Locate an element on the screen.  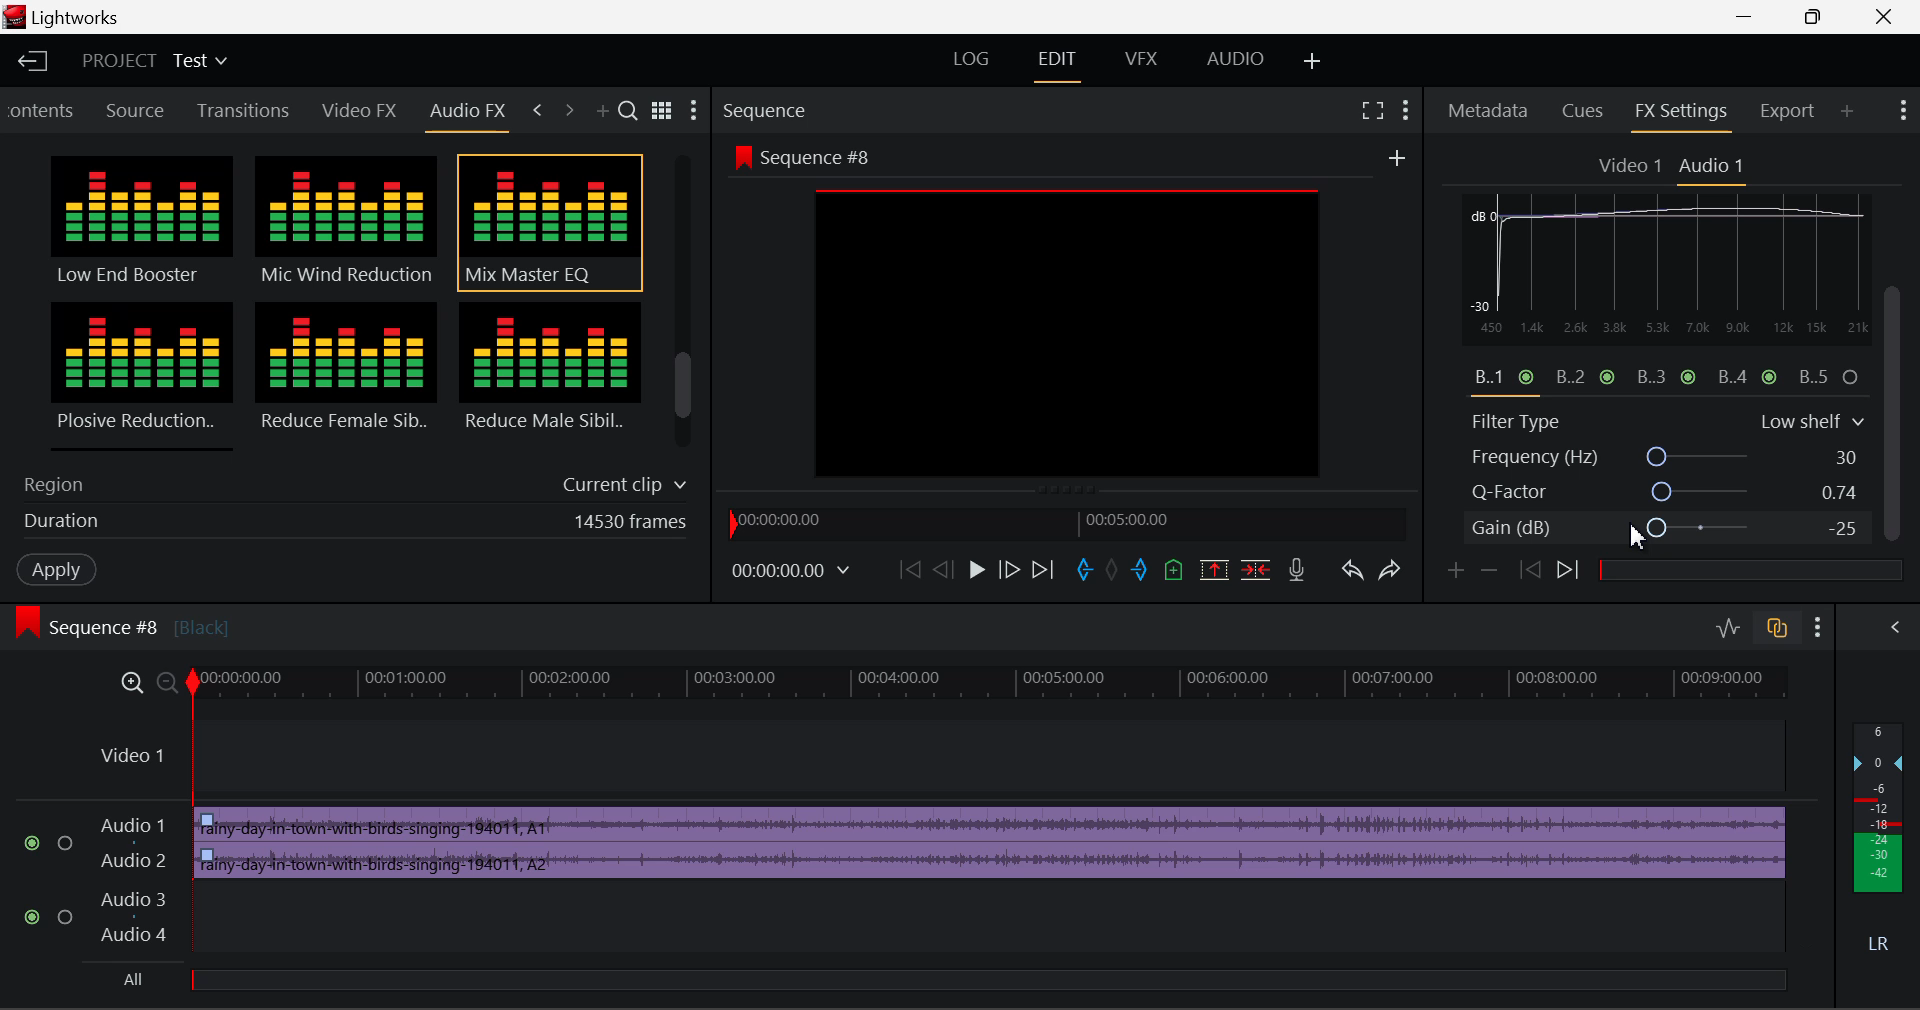
Source is located at coordinates (139, 110).